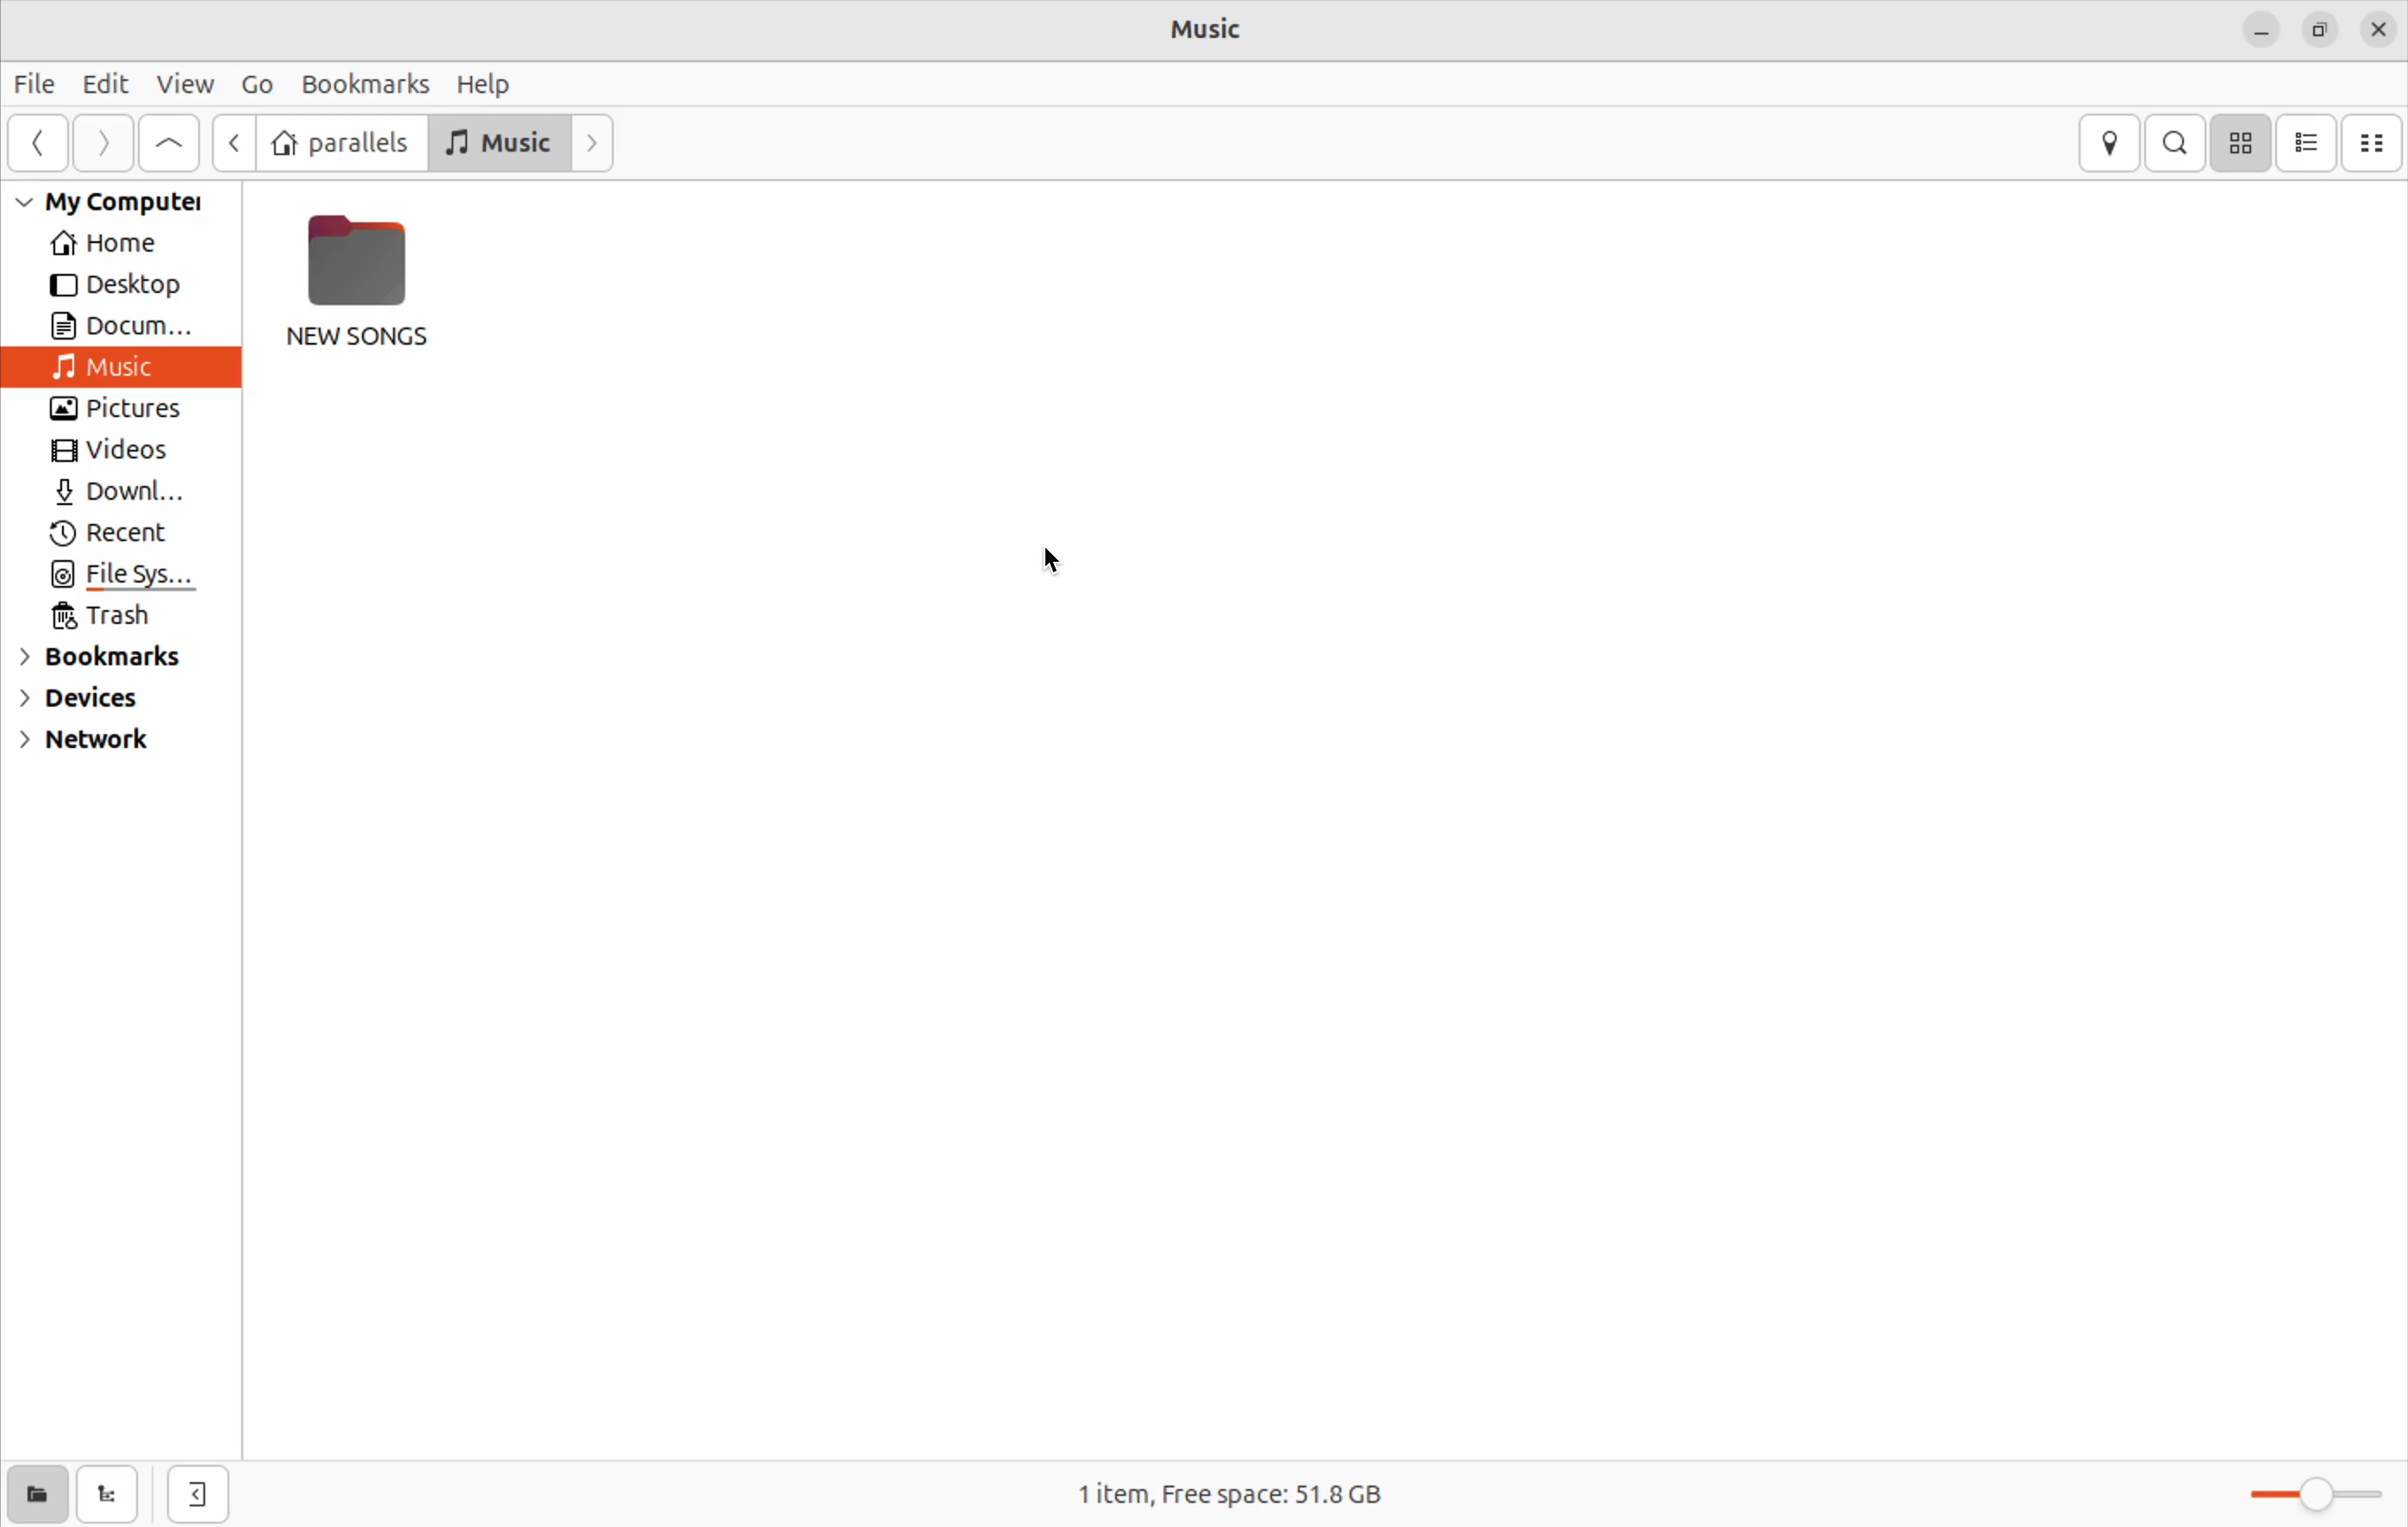 Image resolution: width=2408 pixels, height=1527 pixels. What do you see at coordinates (234, 141) in the screenshot?
I see `back` at bounding box center [234, 141].